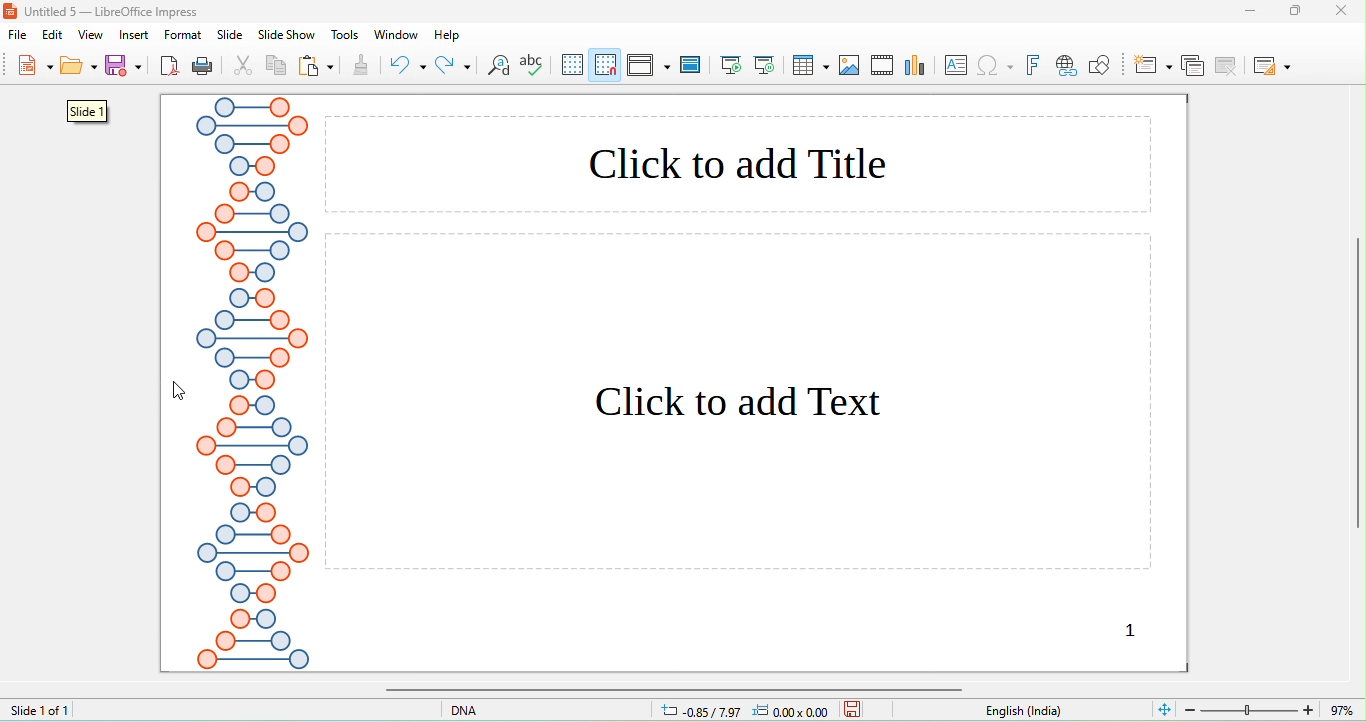 Image resolution: width=1366 pixels, height=722 pixels. Describe the element at coordinates (230, 35) in the screenshot. I see `slide` at that location.